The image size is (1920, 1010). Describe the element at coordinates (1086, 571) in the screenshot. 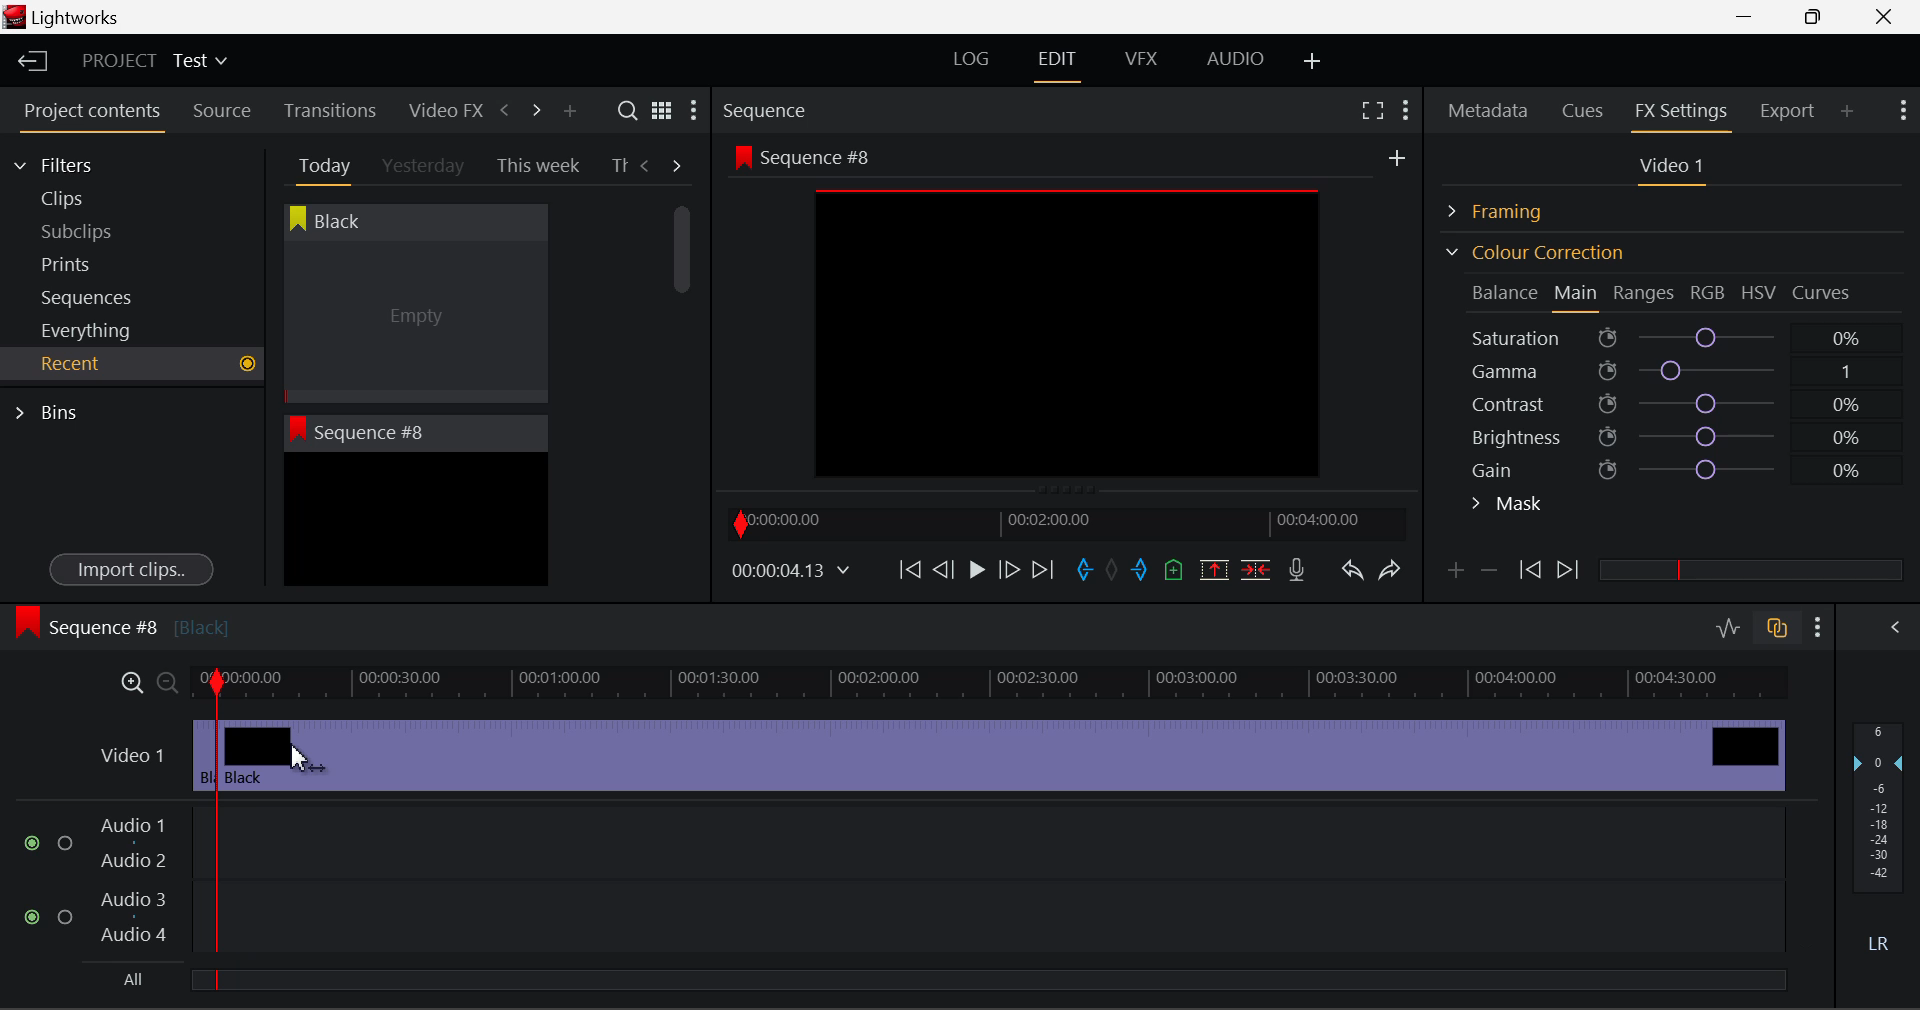

I see `Mark In` at that location.